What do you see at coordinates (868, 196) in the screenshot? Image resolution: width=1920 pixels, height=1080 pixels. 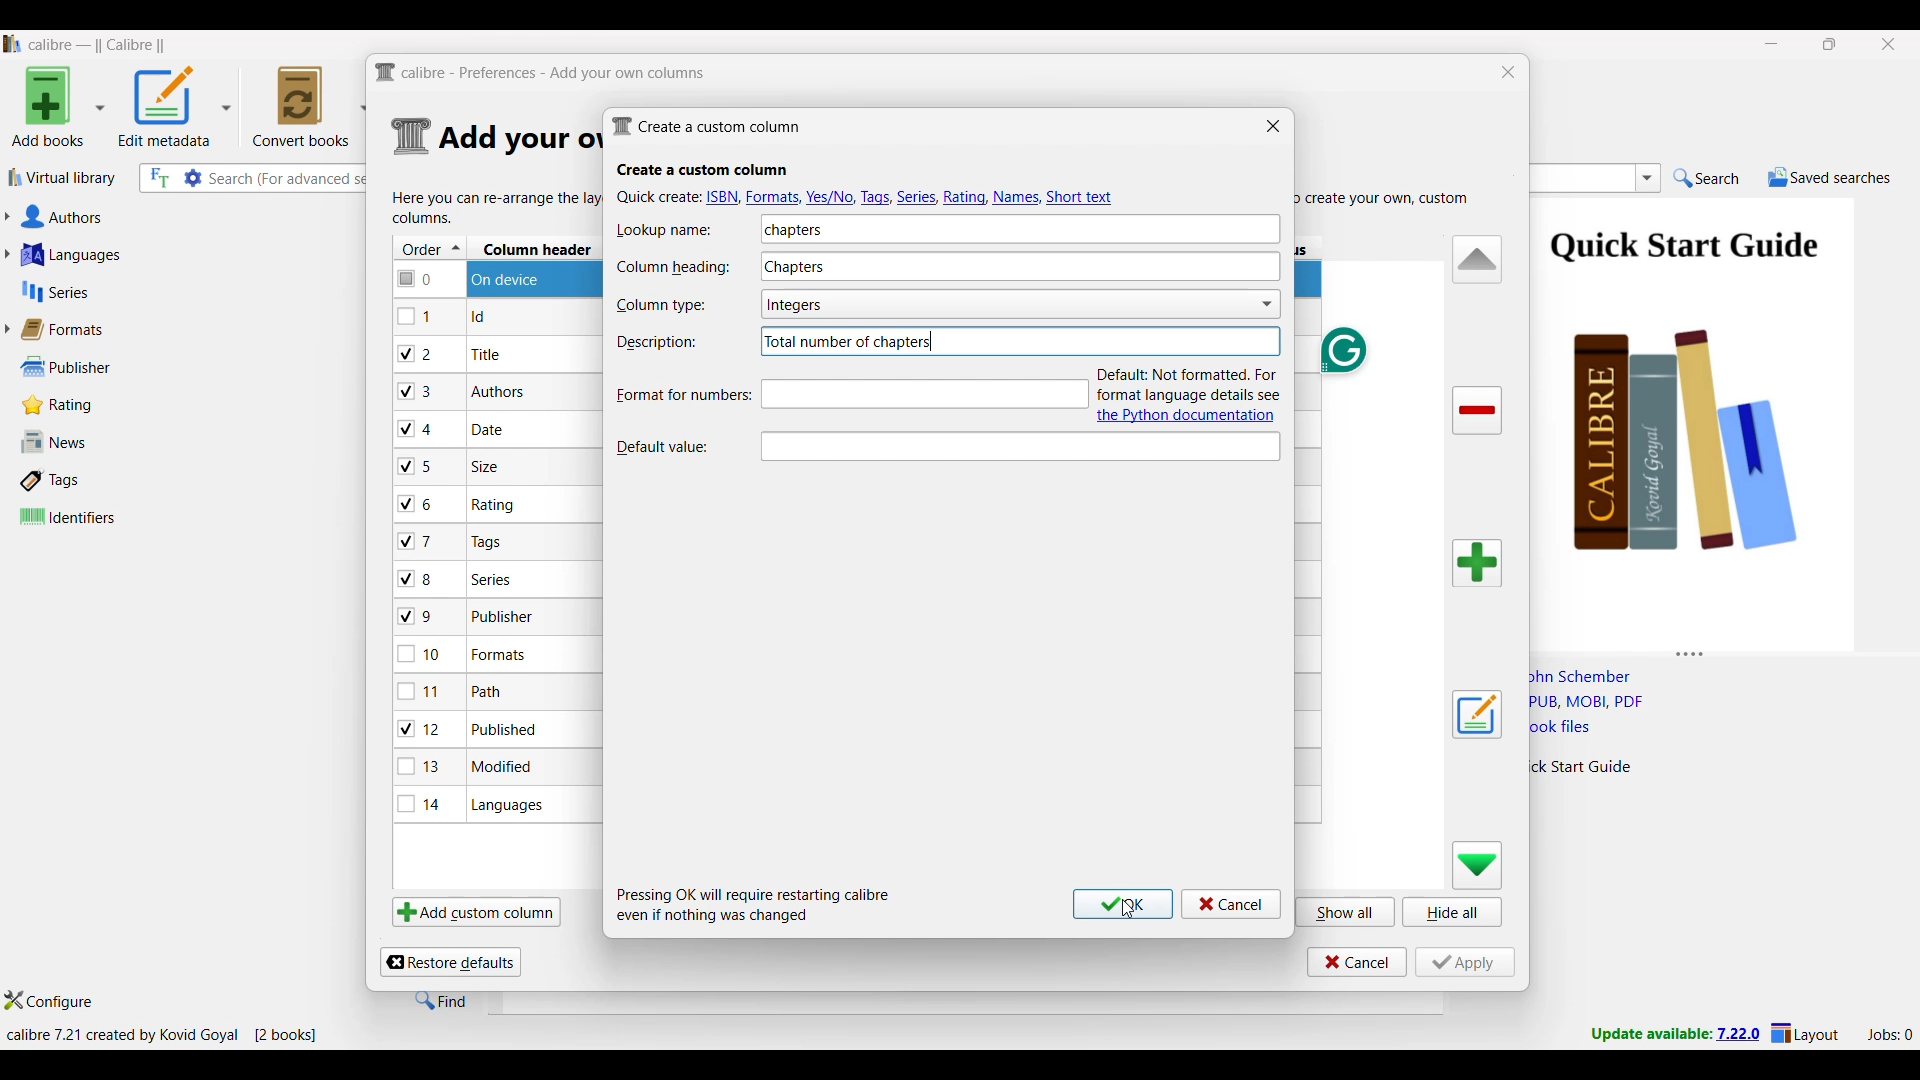 I see `Quick create options` at bounding box center [868, 196].